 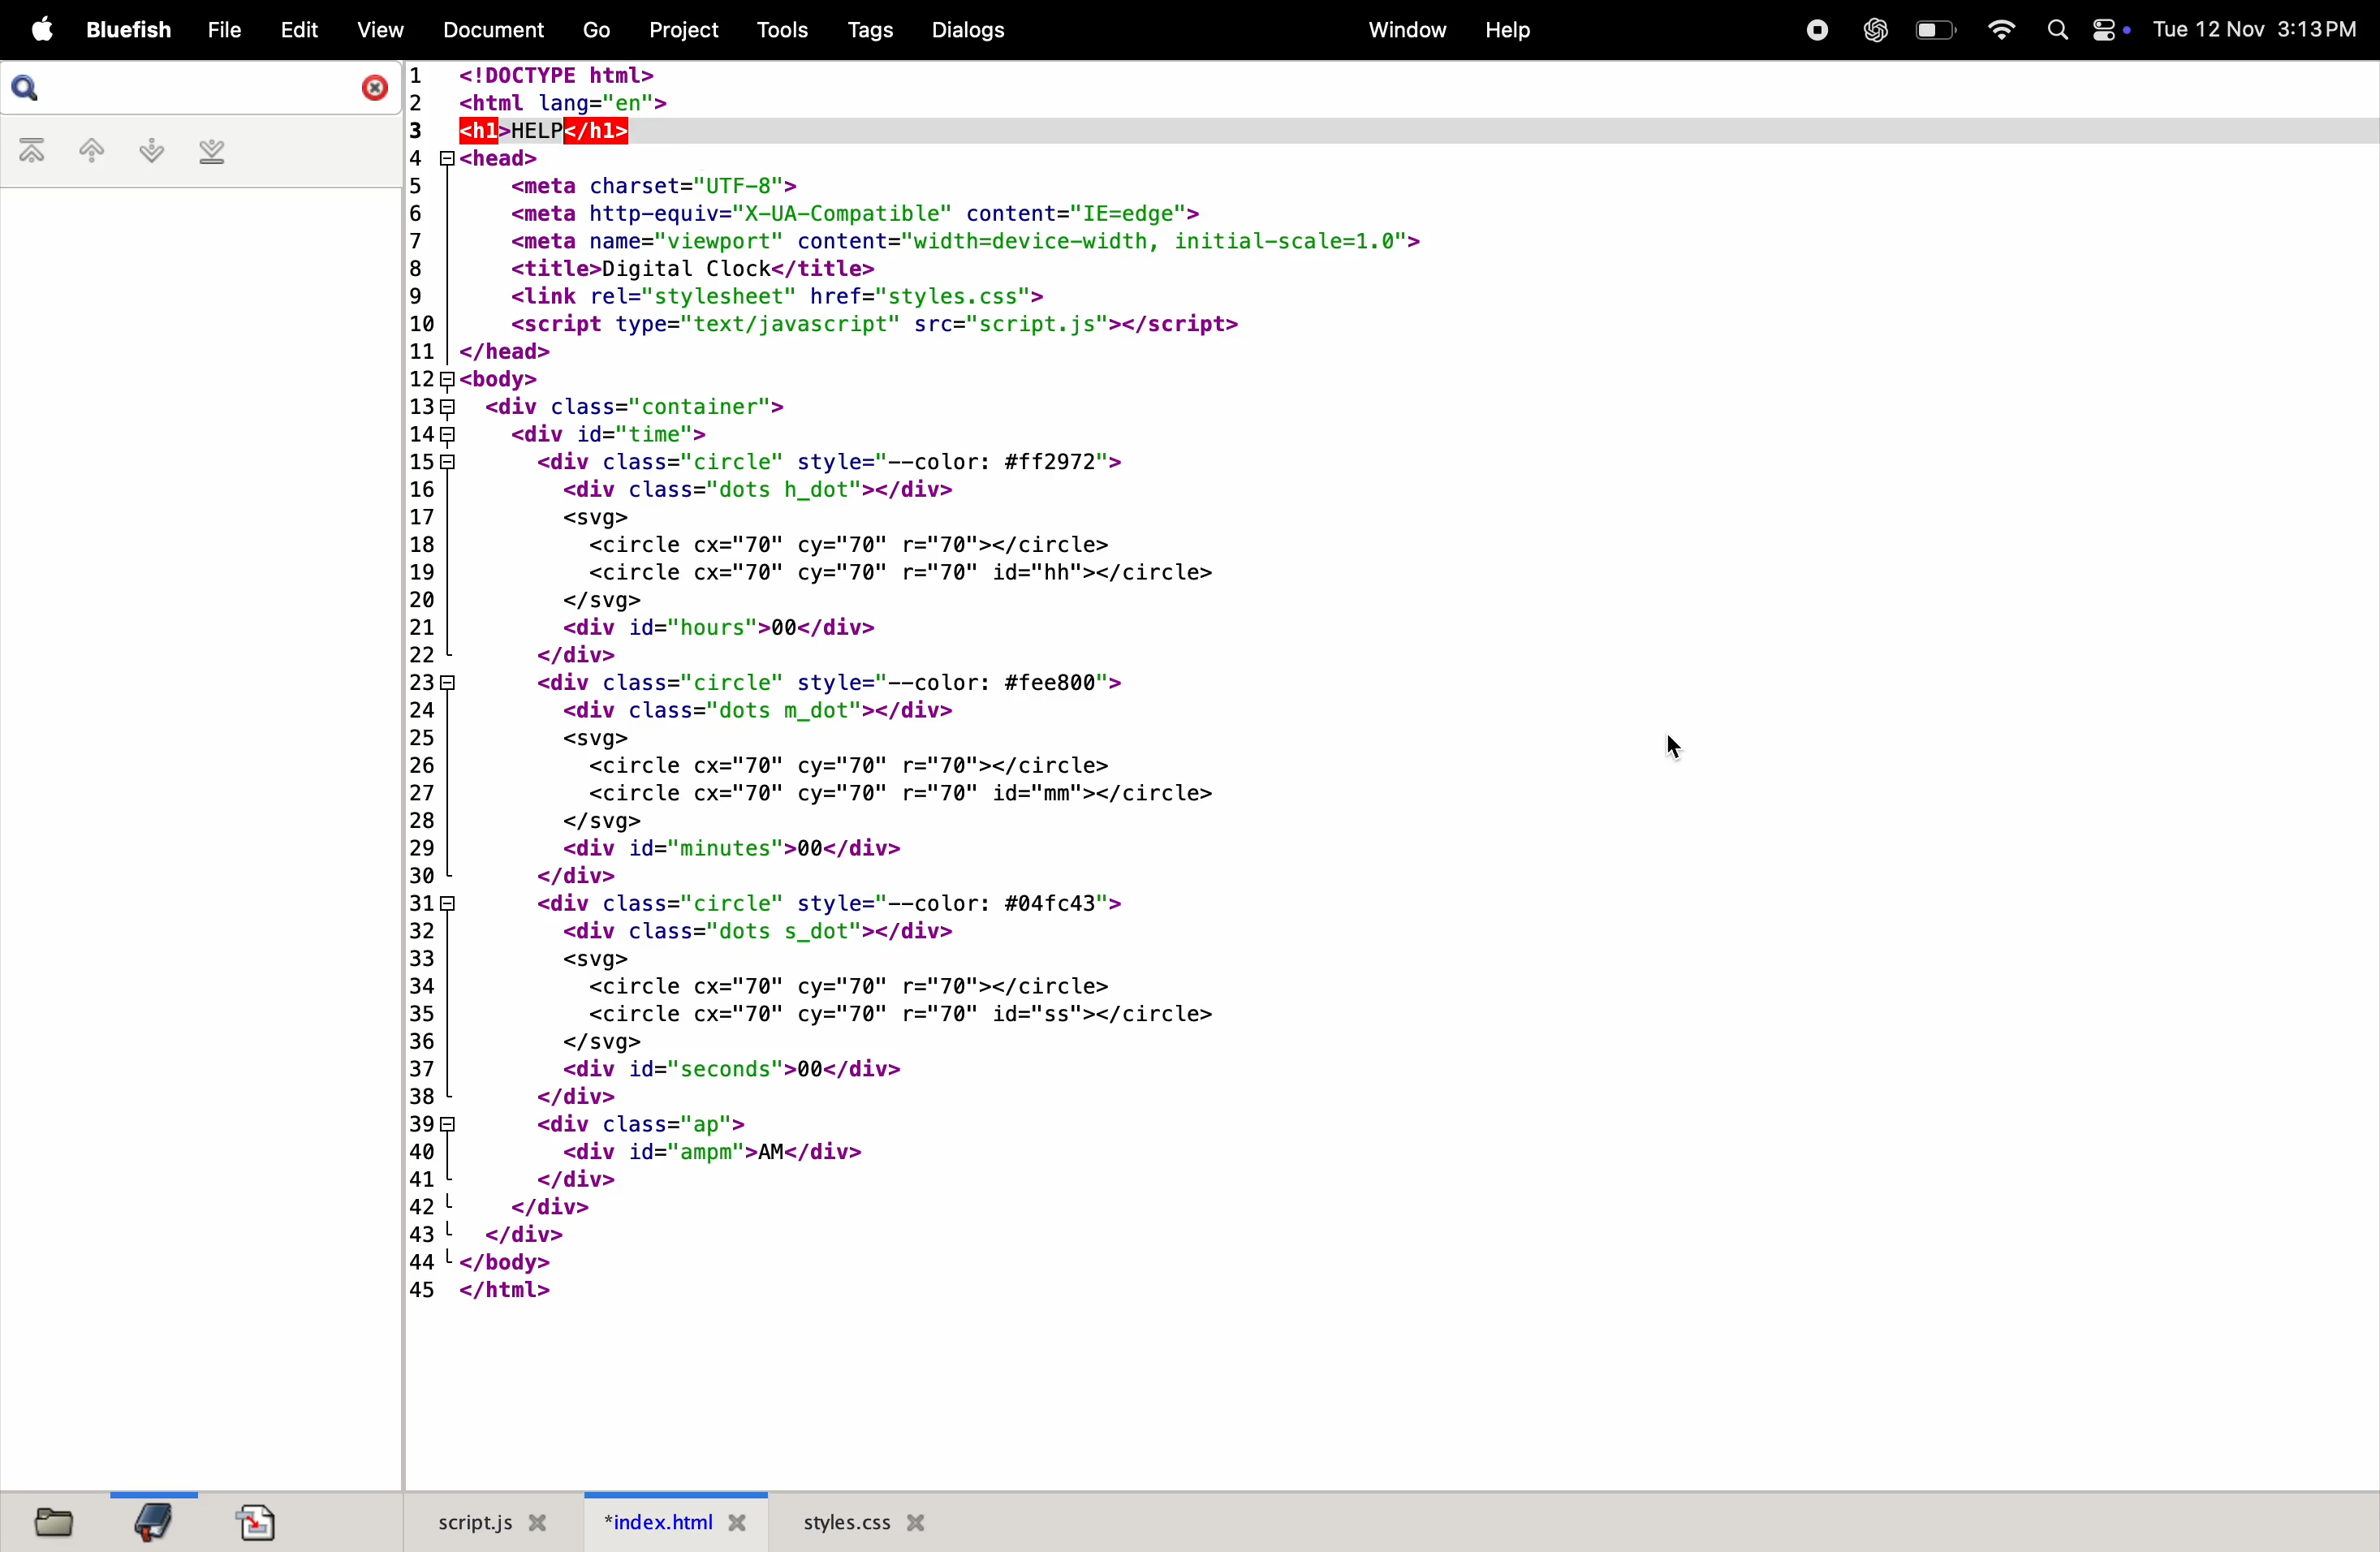 I want to click on Help (edited code), so click(x=548, y=130).